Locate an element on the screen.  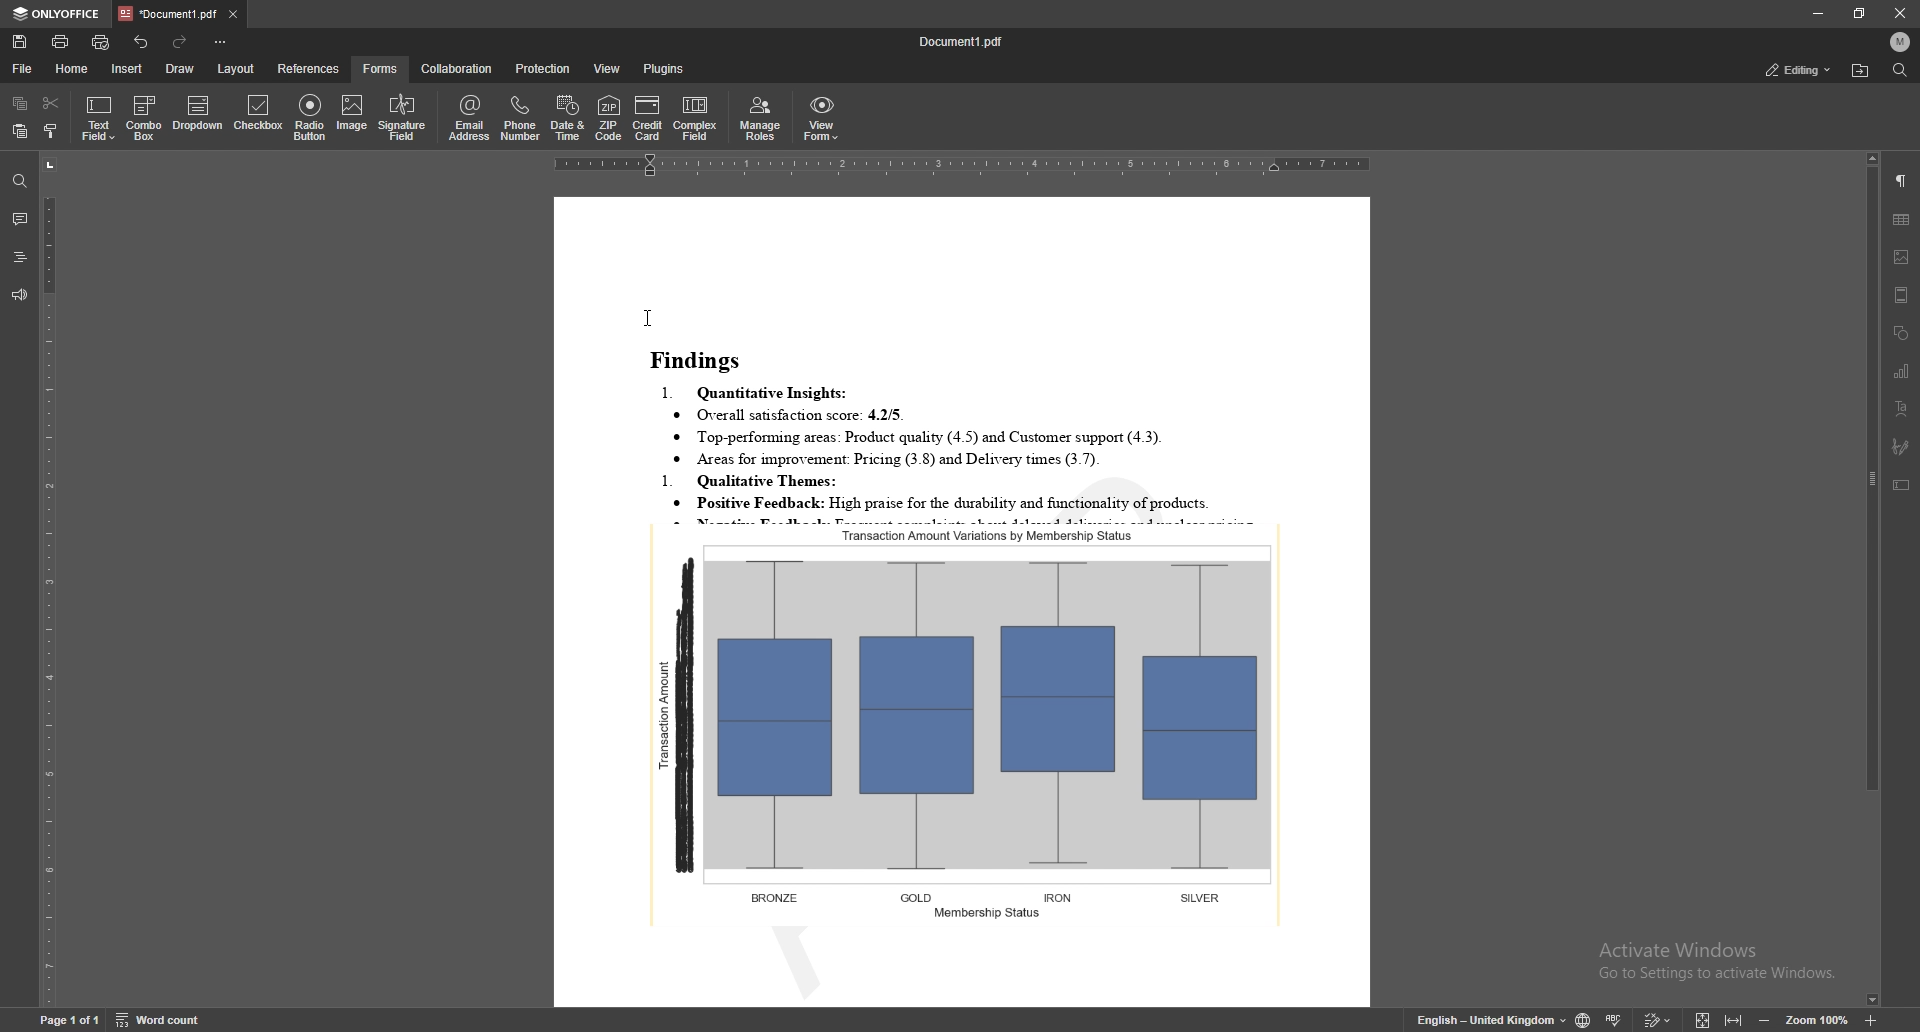
text field is located at coordinates (100, 117).